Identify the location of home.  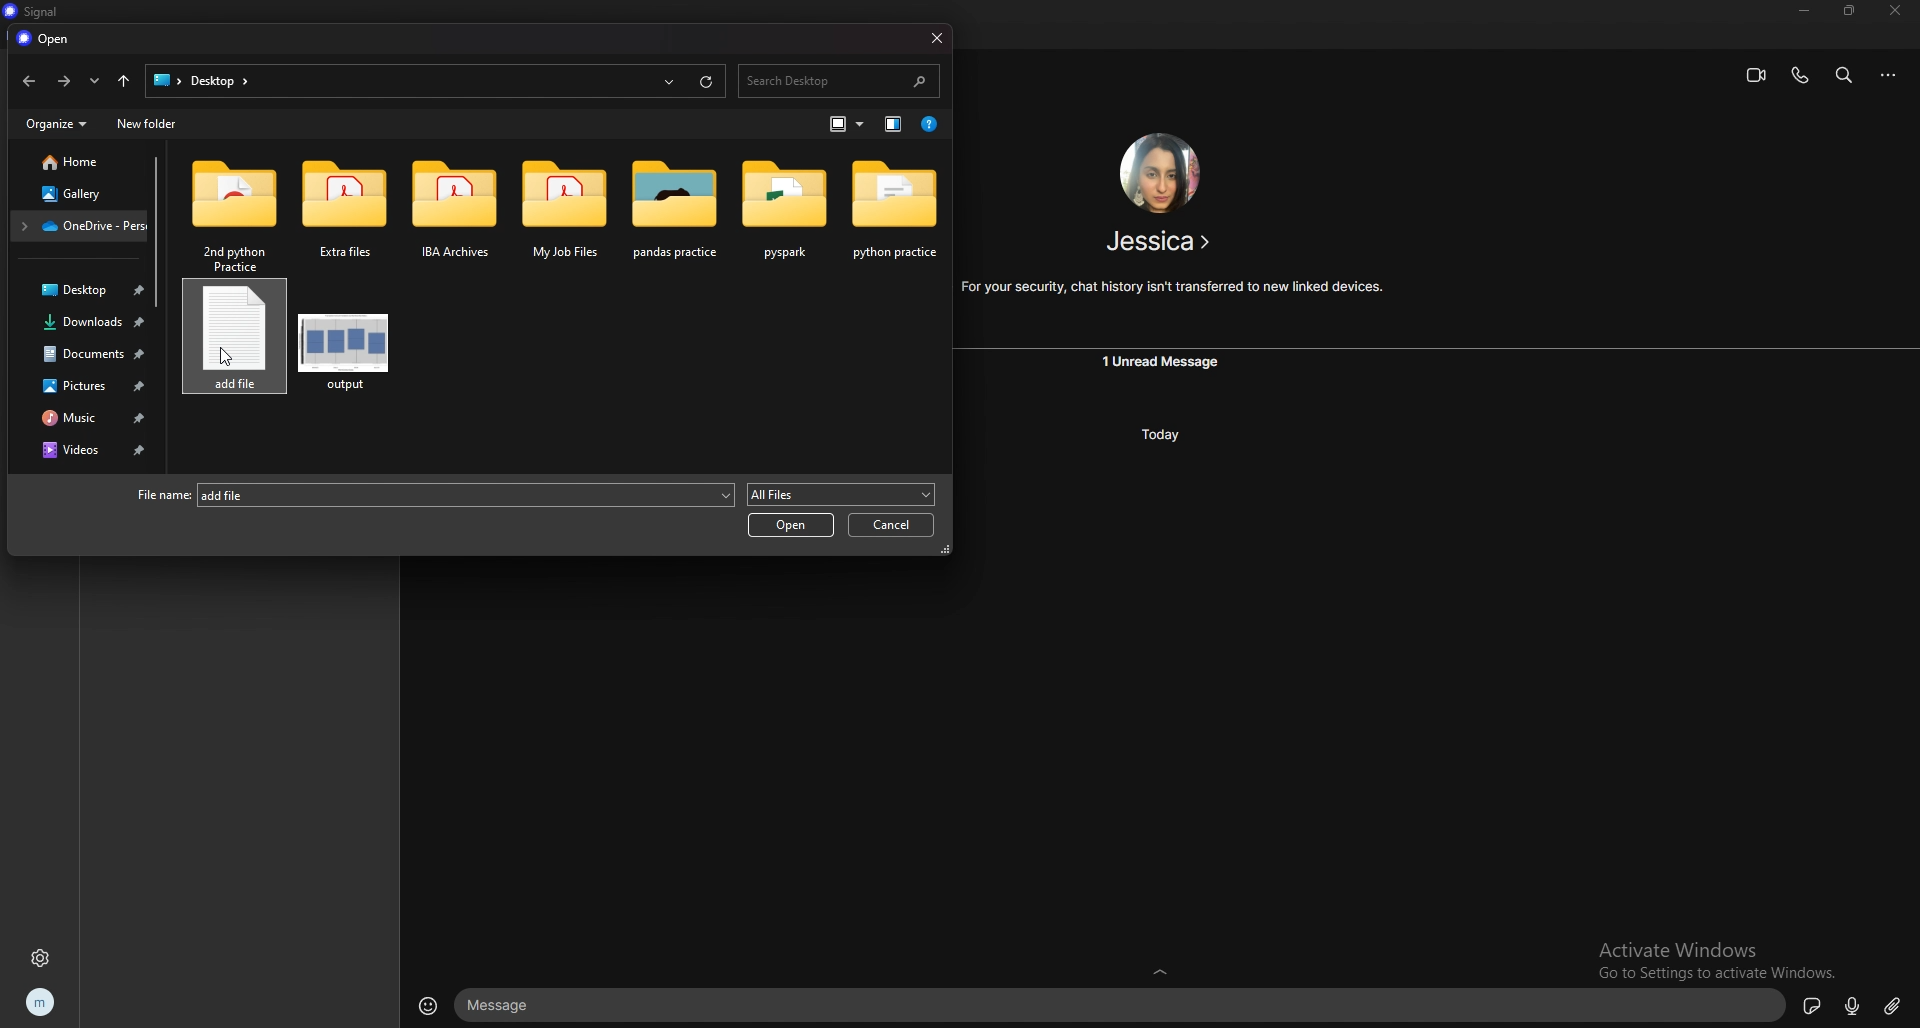
(70, 161).